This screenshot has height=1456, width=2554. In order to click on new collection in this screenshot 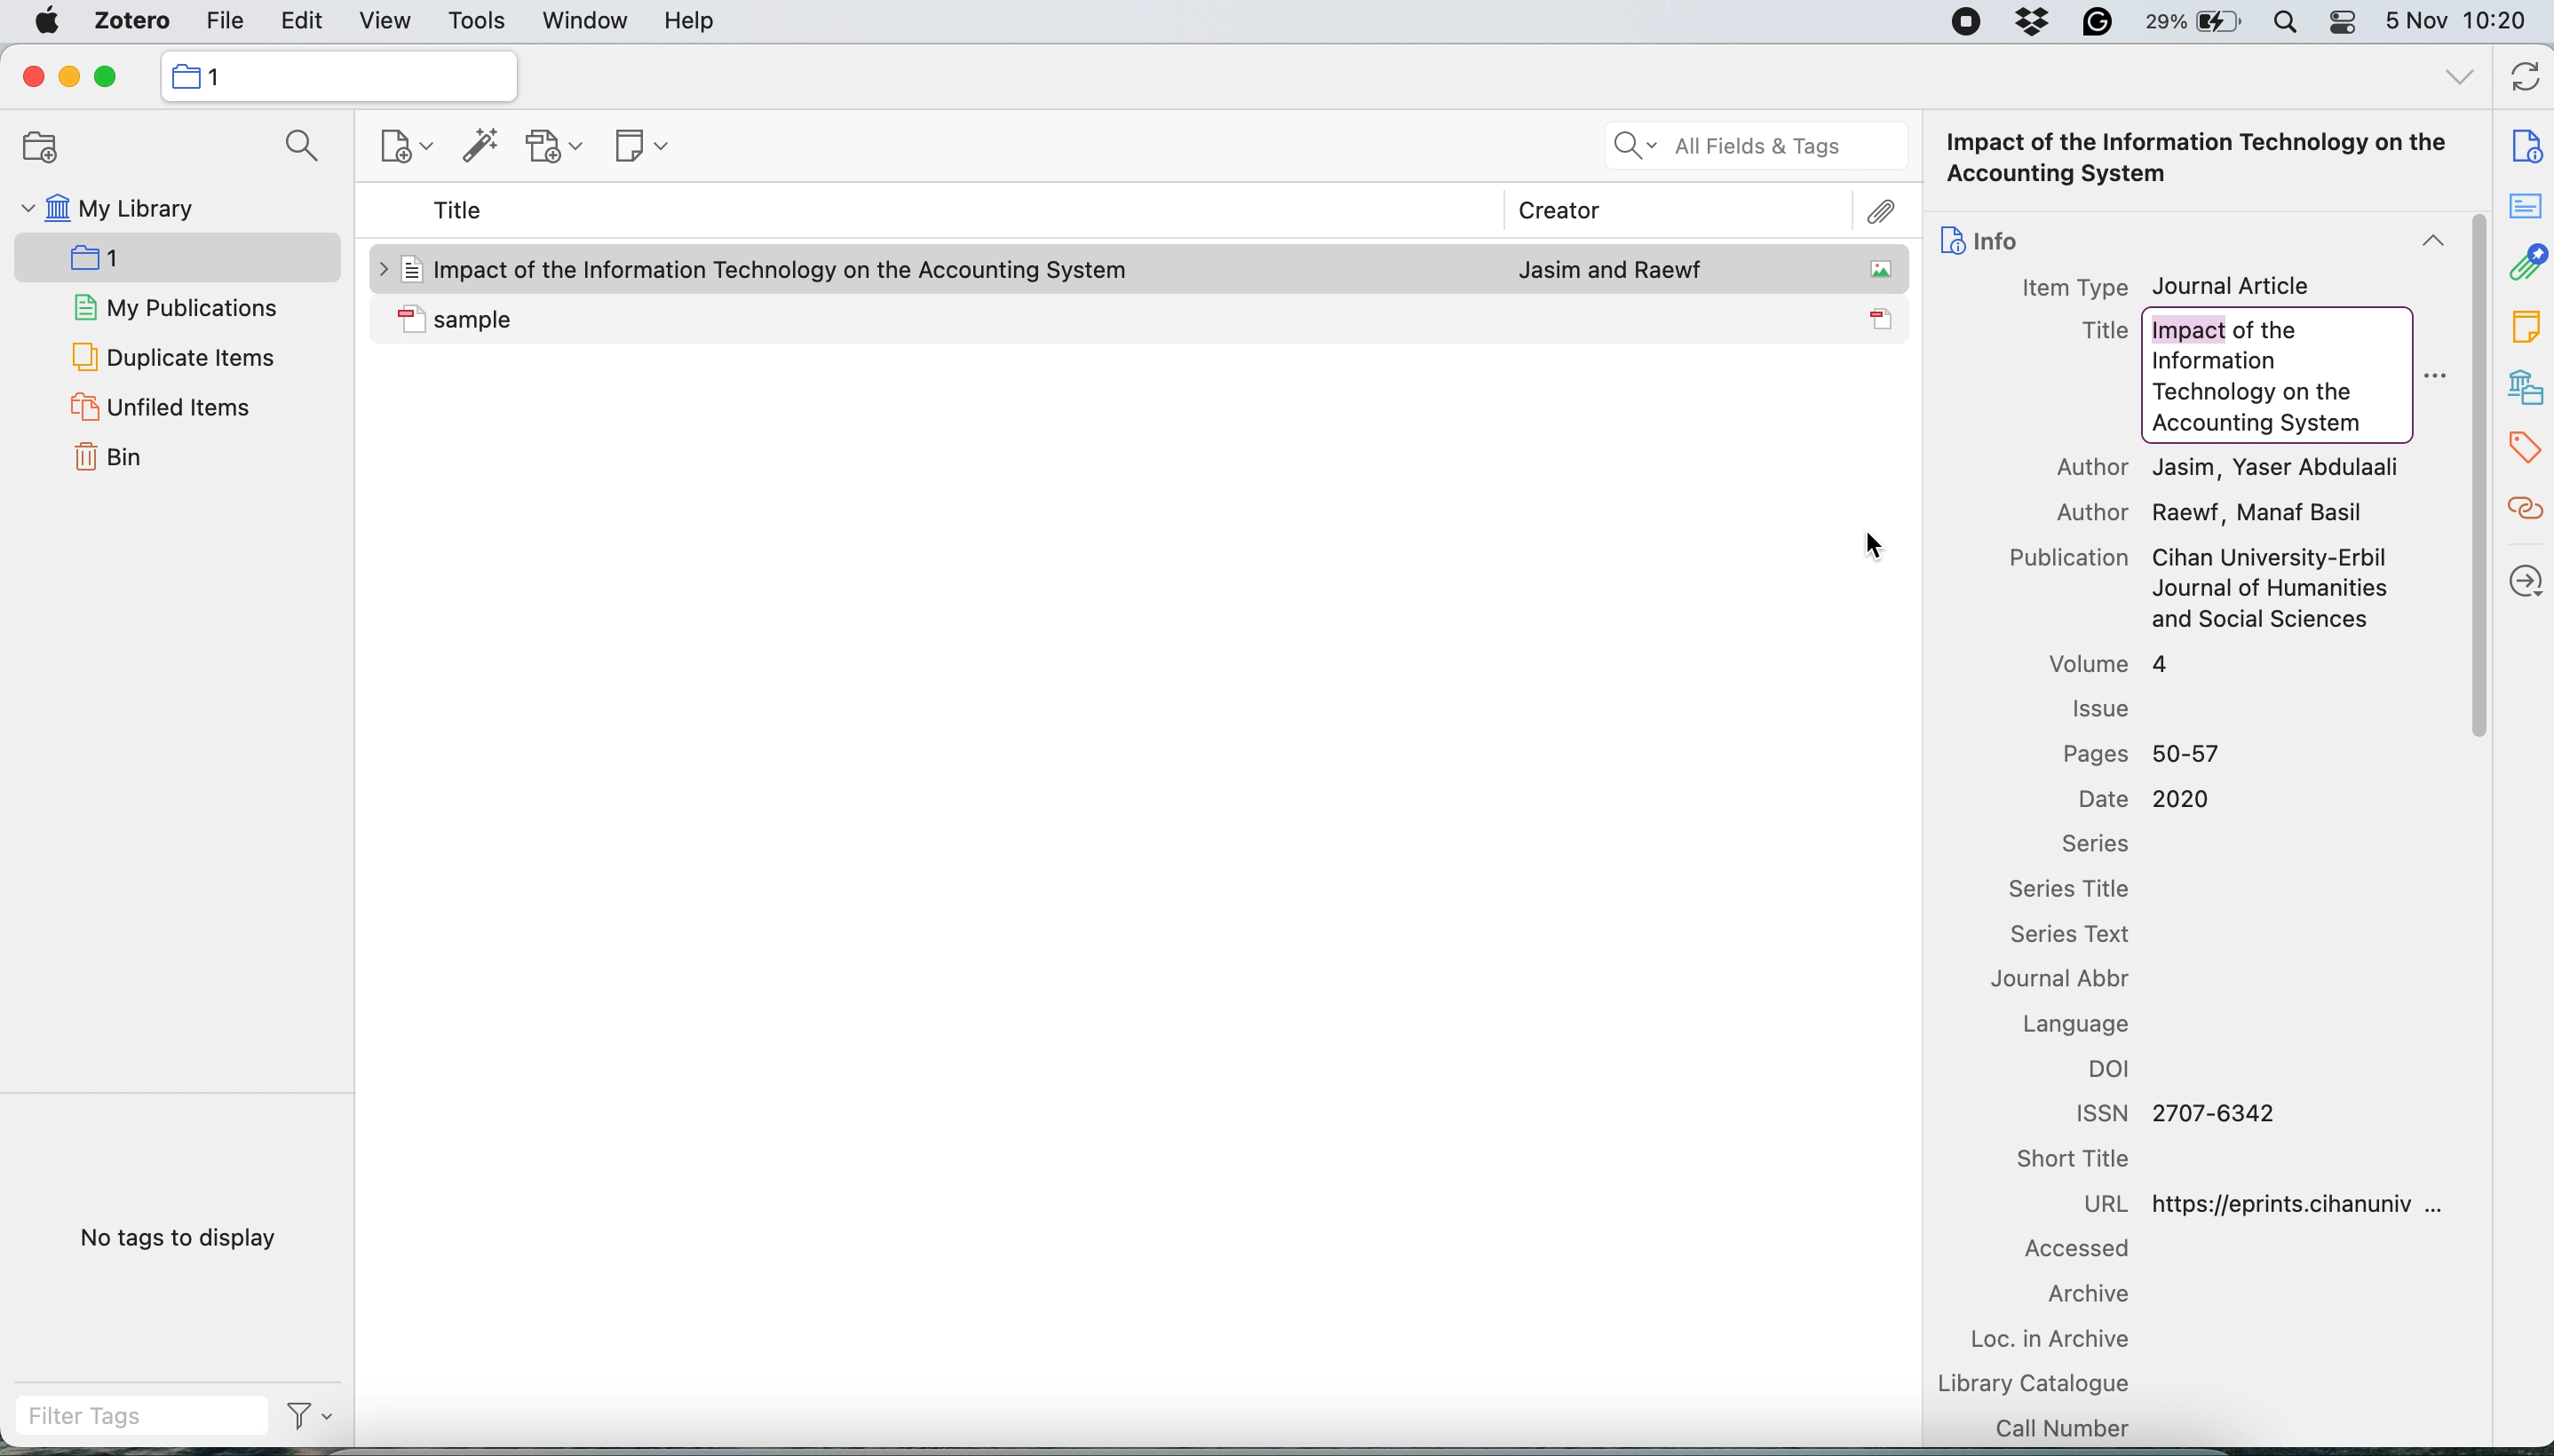, I will do `click(173, 257)`.